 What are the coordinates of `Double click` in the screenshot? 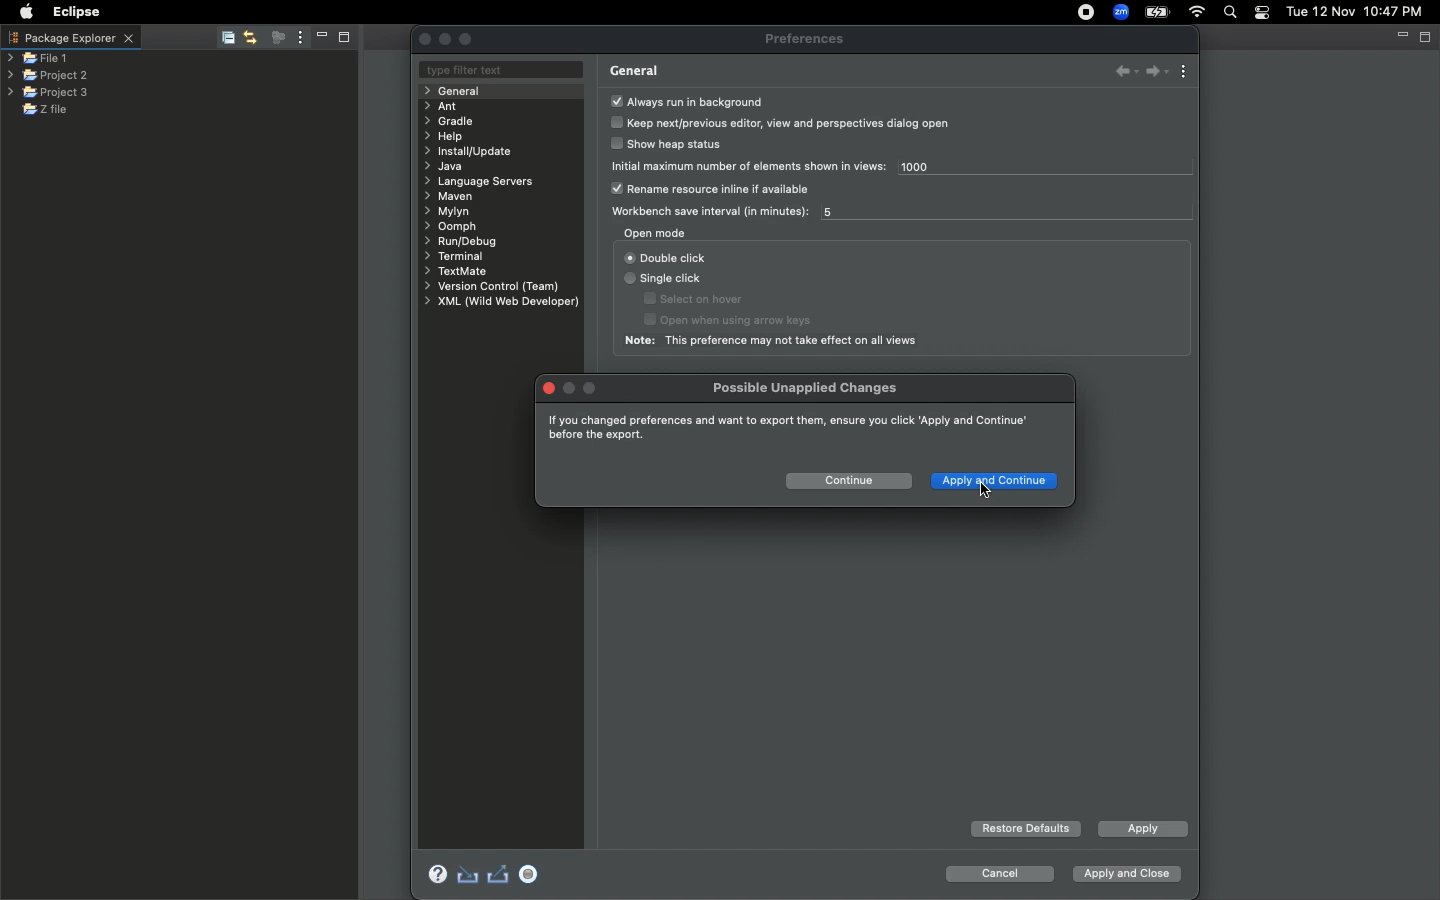 It's located at (666, 257).